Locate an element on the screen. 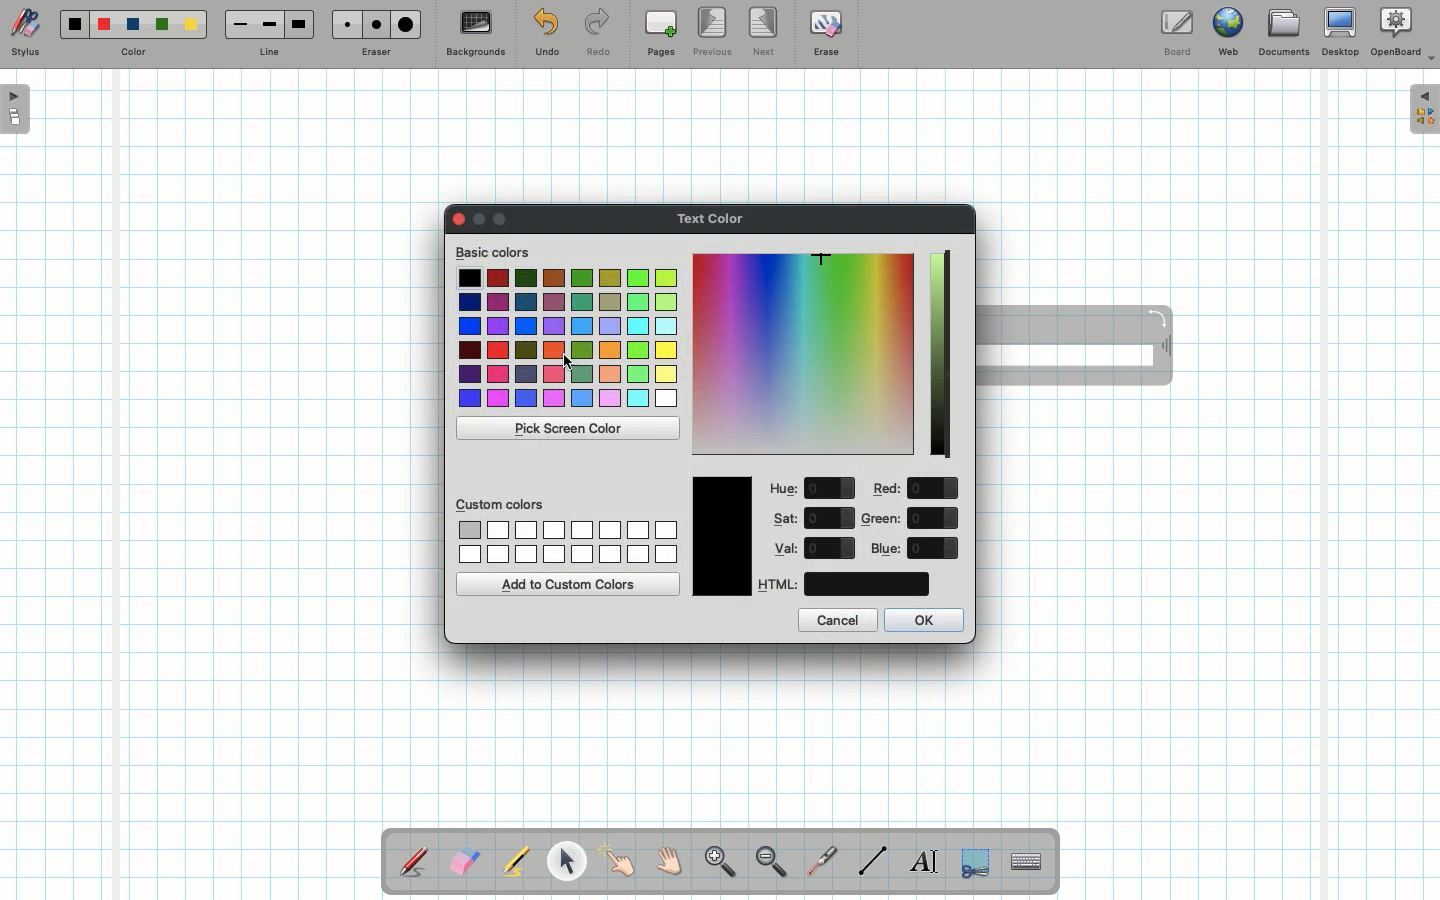 The image size is (1440, 900). Redo is located at coordinates (598, 36).